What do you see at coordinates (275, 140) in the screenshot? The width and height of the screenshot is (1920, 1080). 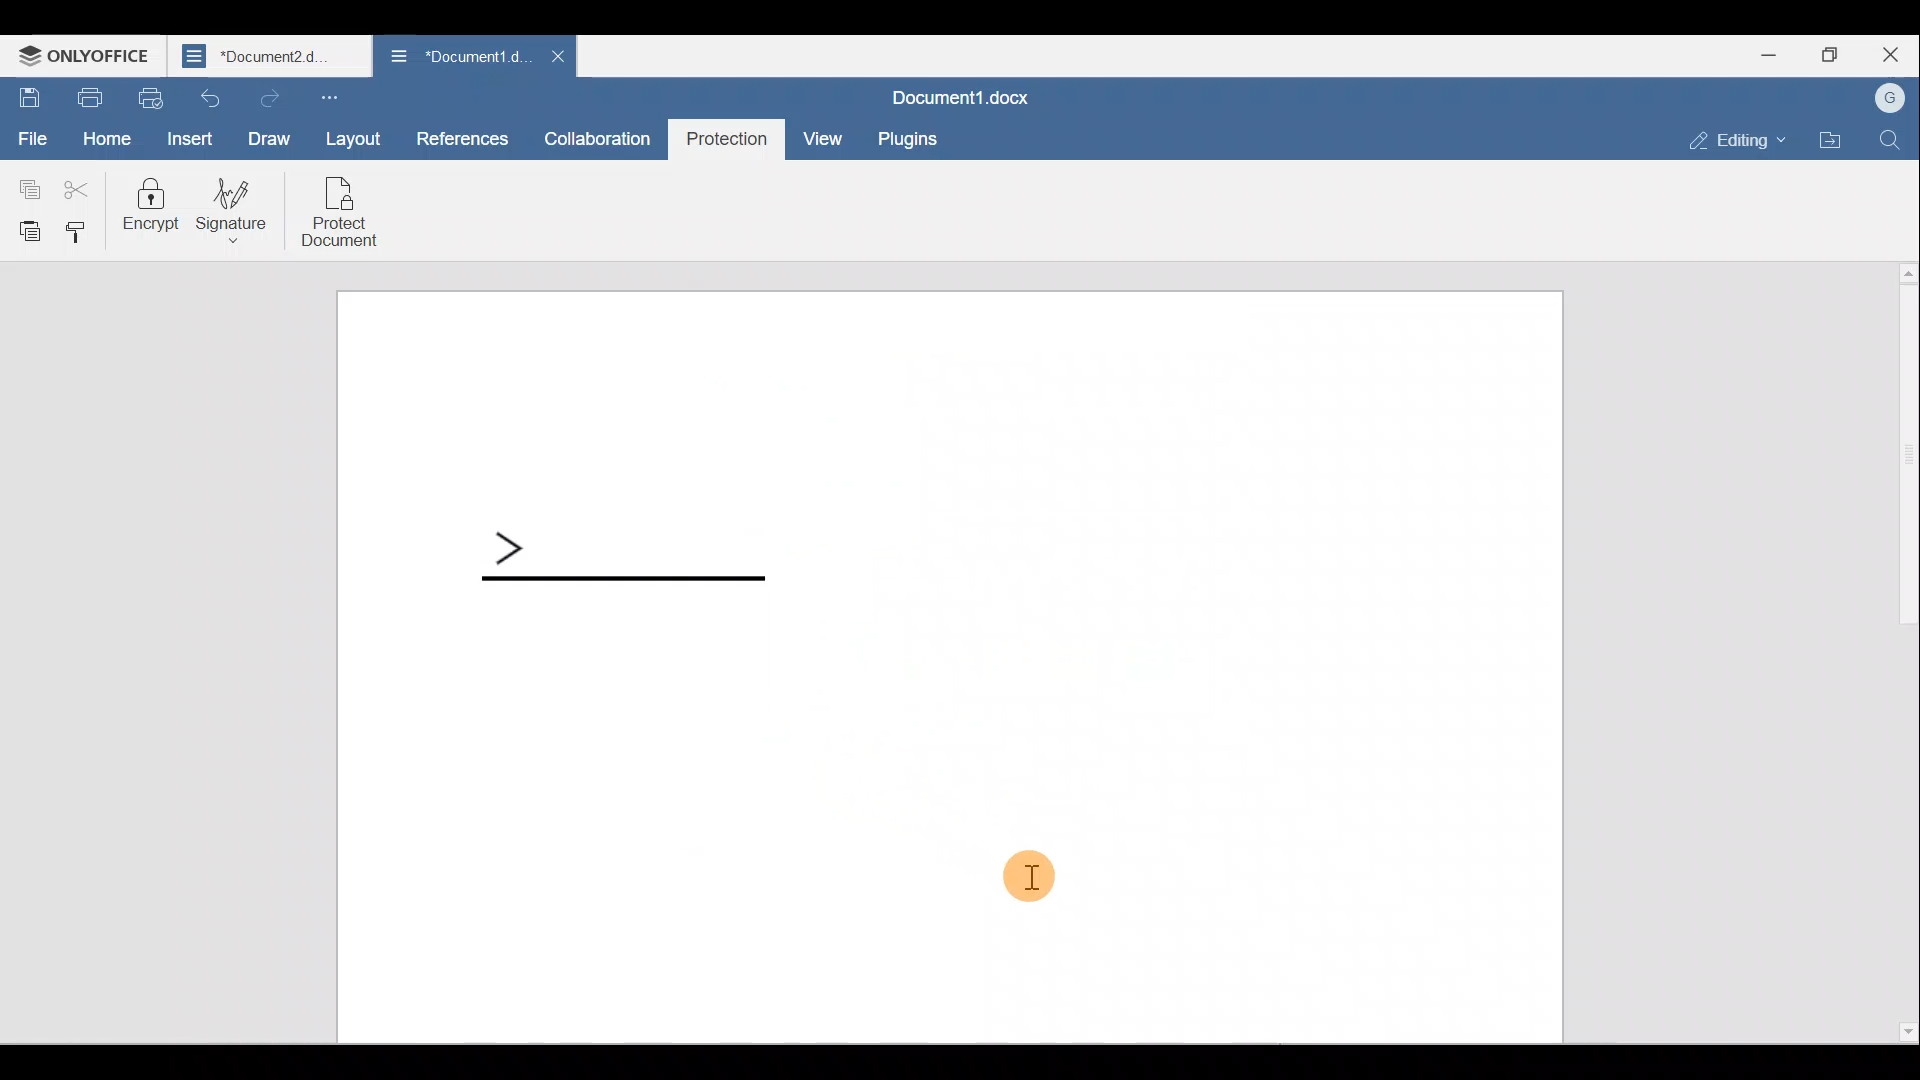 I see `Draw` at bounding box center [275, 140].